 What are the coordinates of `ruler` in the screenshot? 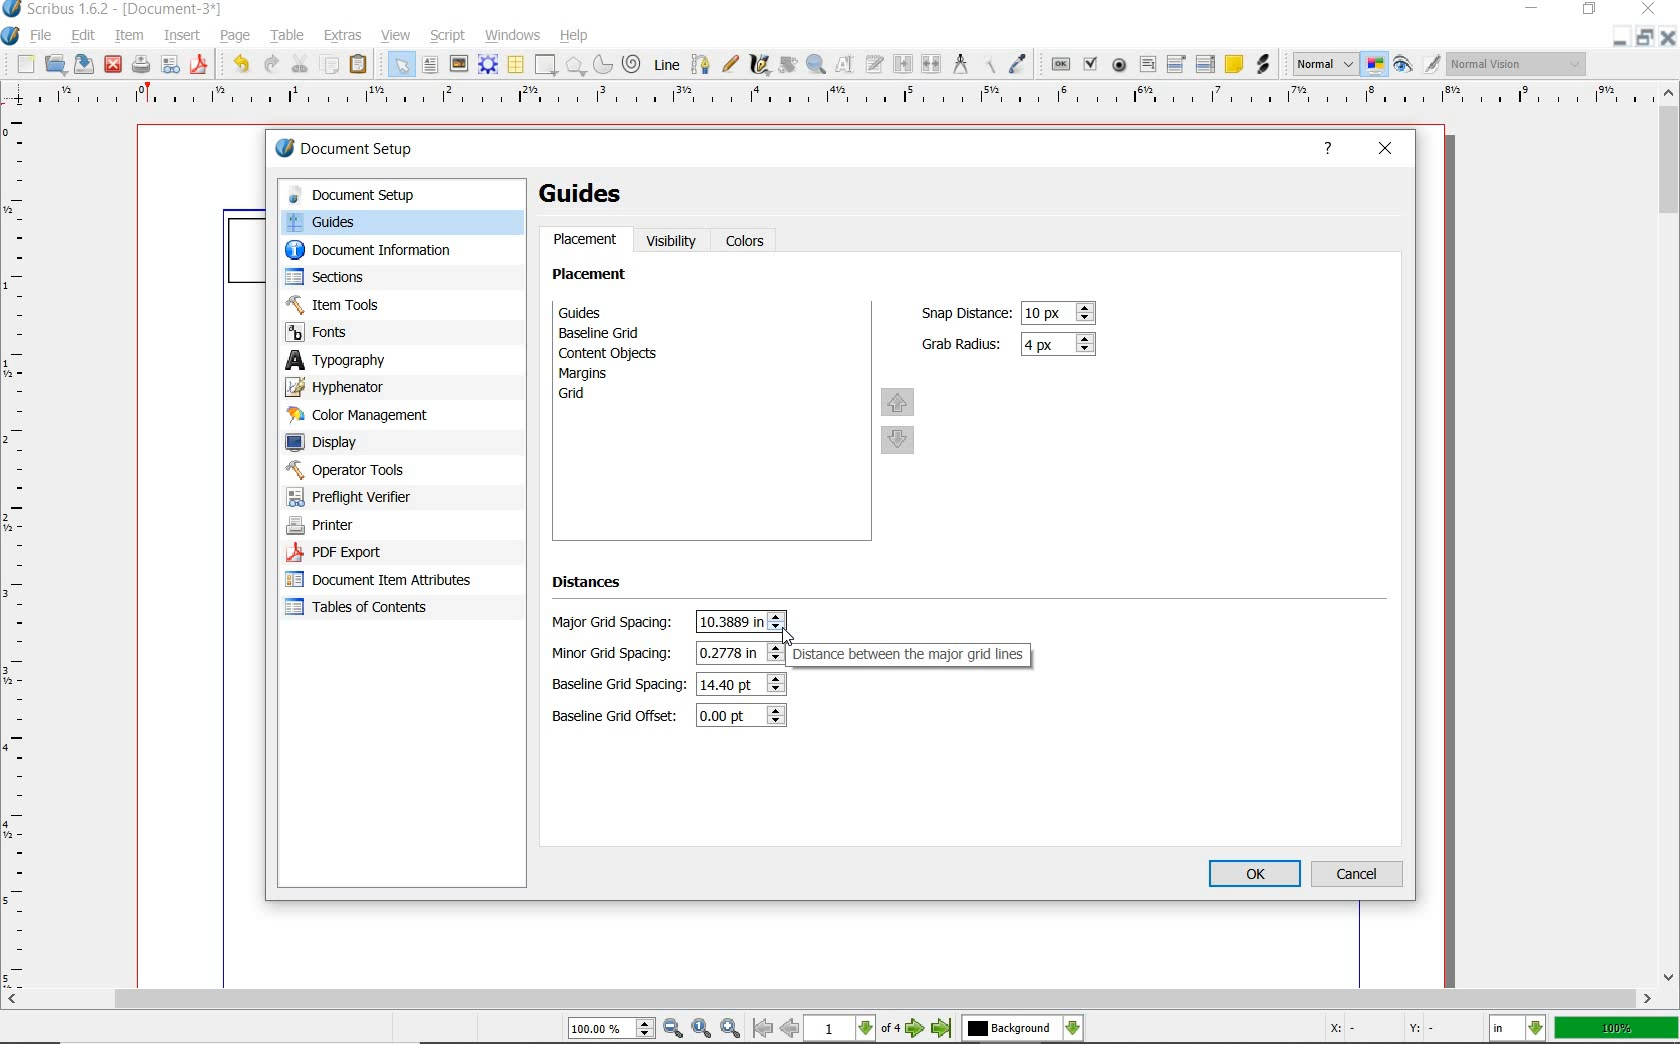 It's located at (23, 553).